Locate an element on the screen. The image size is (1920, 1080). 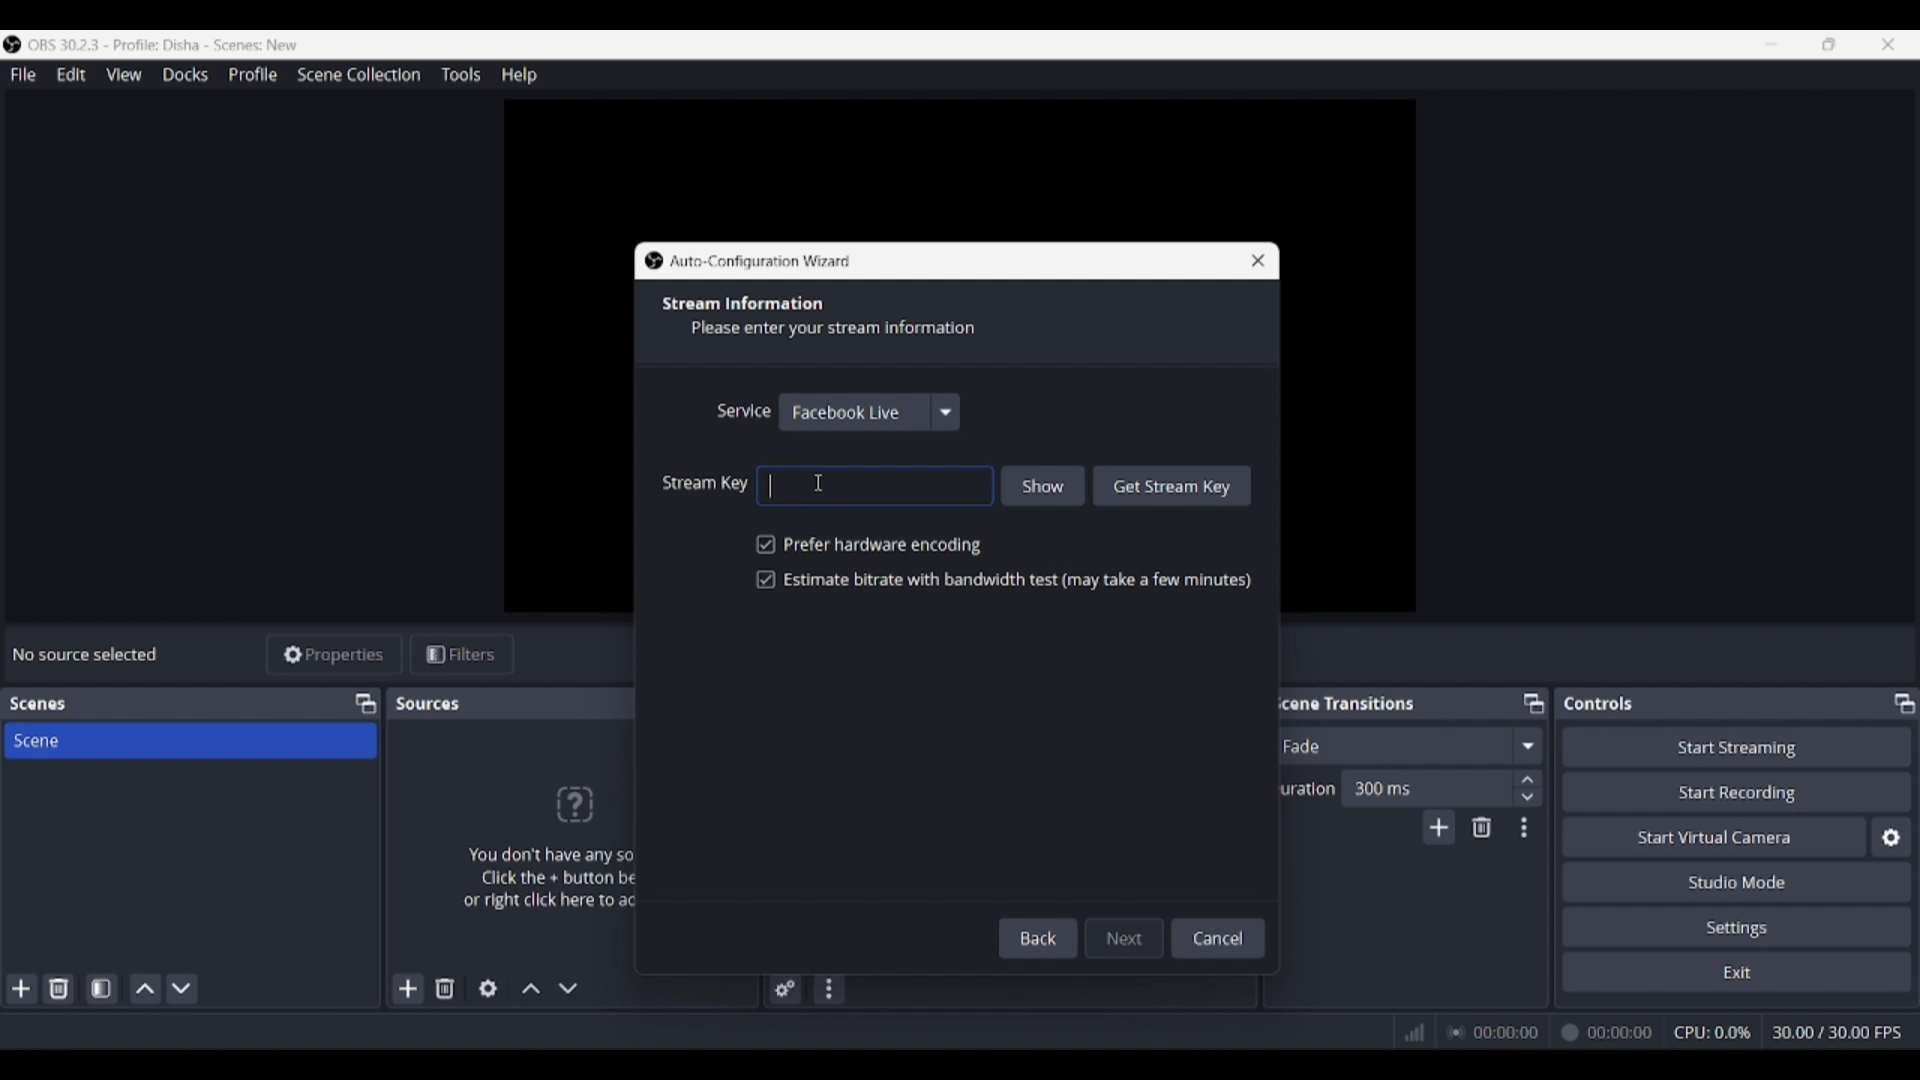
Settings is located at coordinates (1738, 926).